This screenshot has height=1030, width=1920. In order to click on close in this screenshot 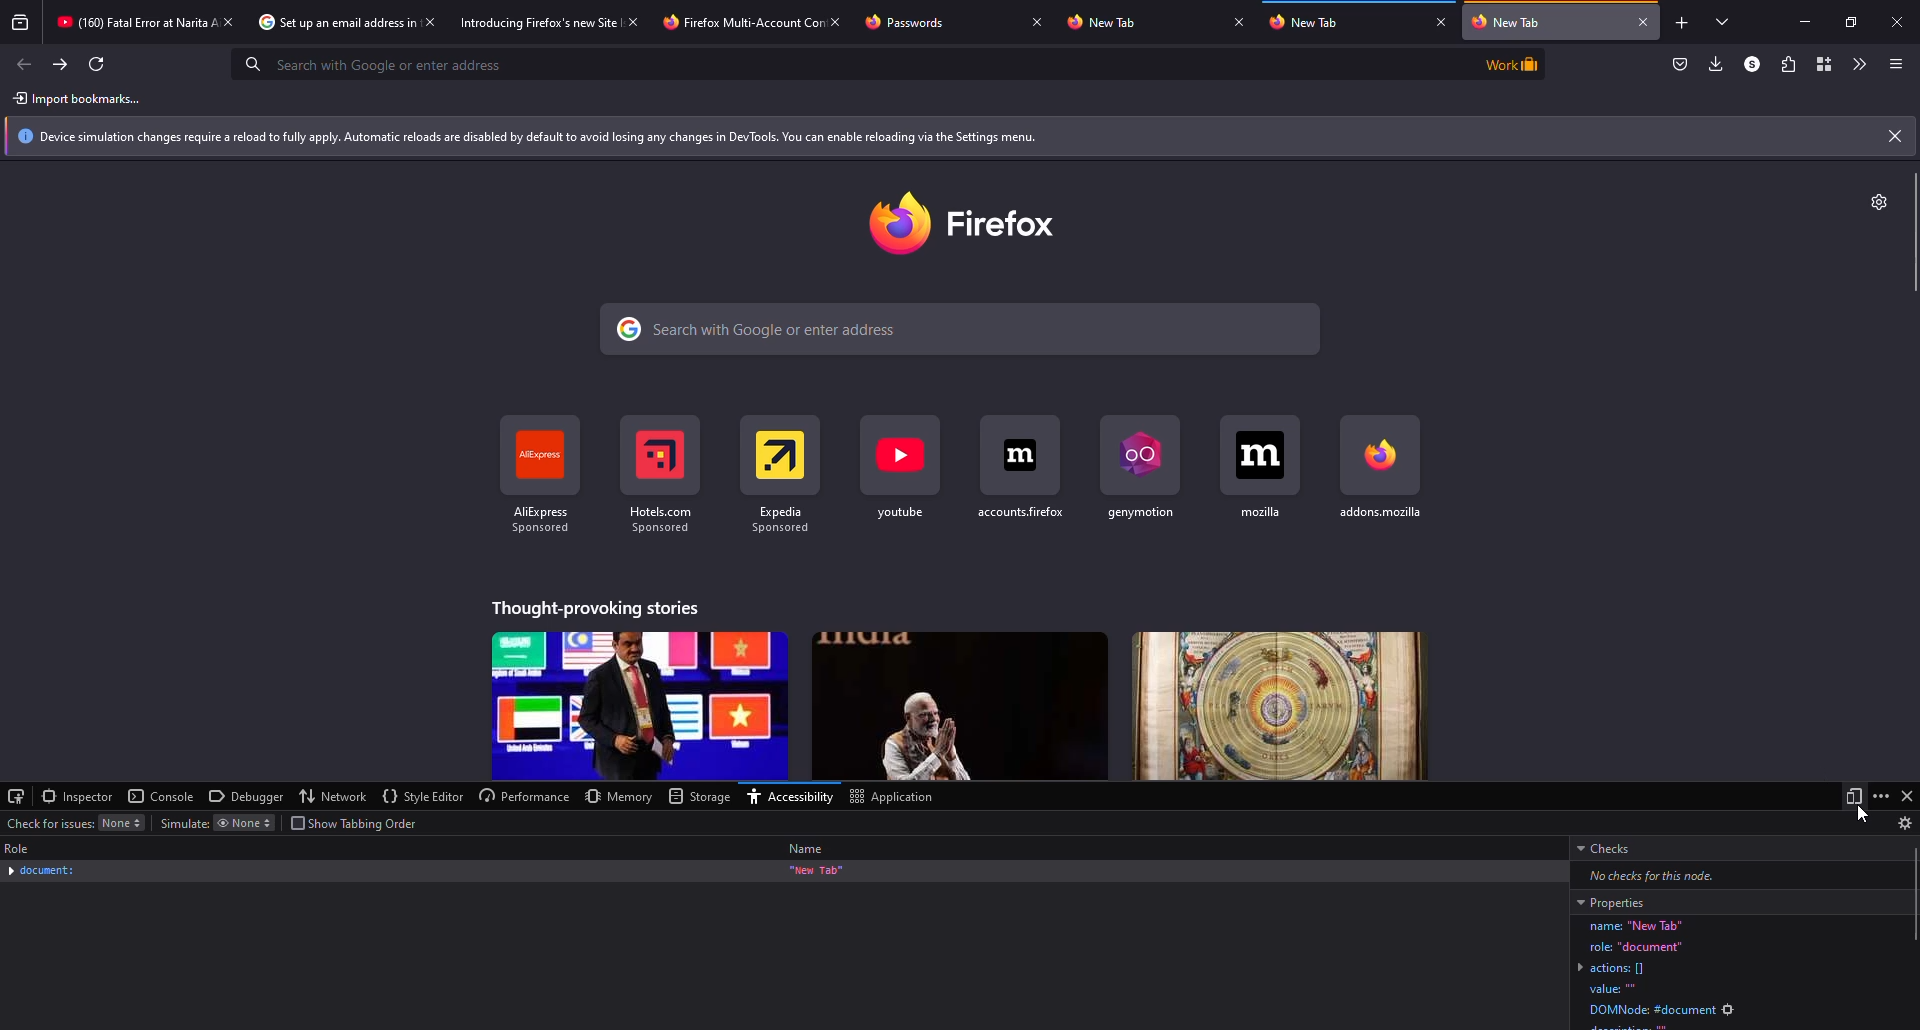, I will do `click(1894, 136)`.